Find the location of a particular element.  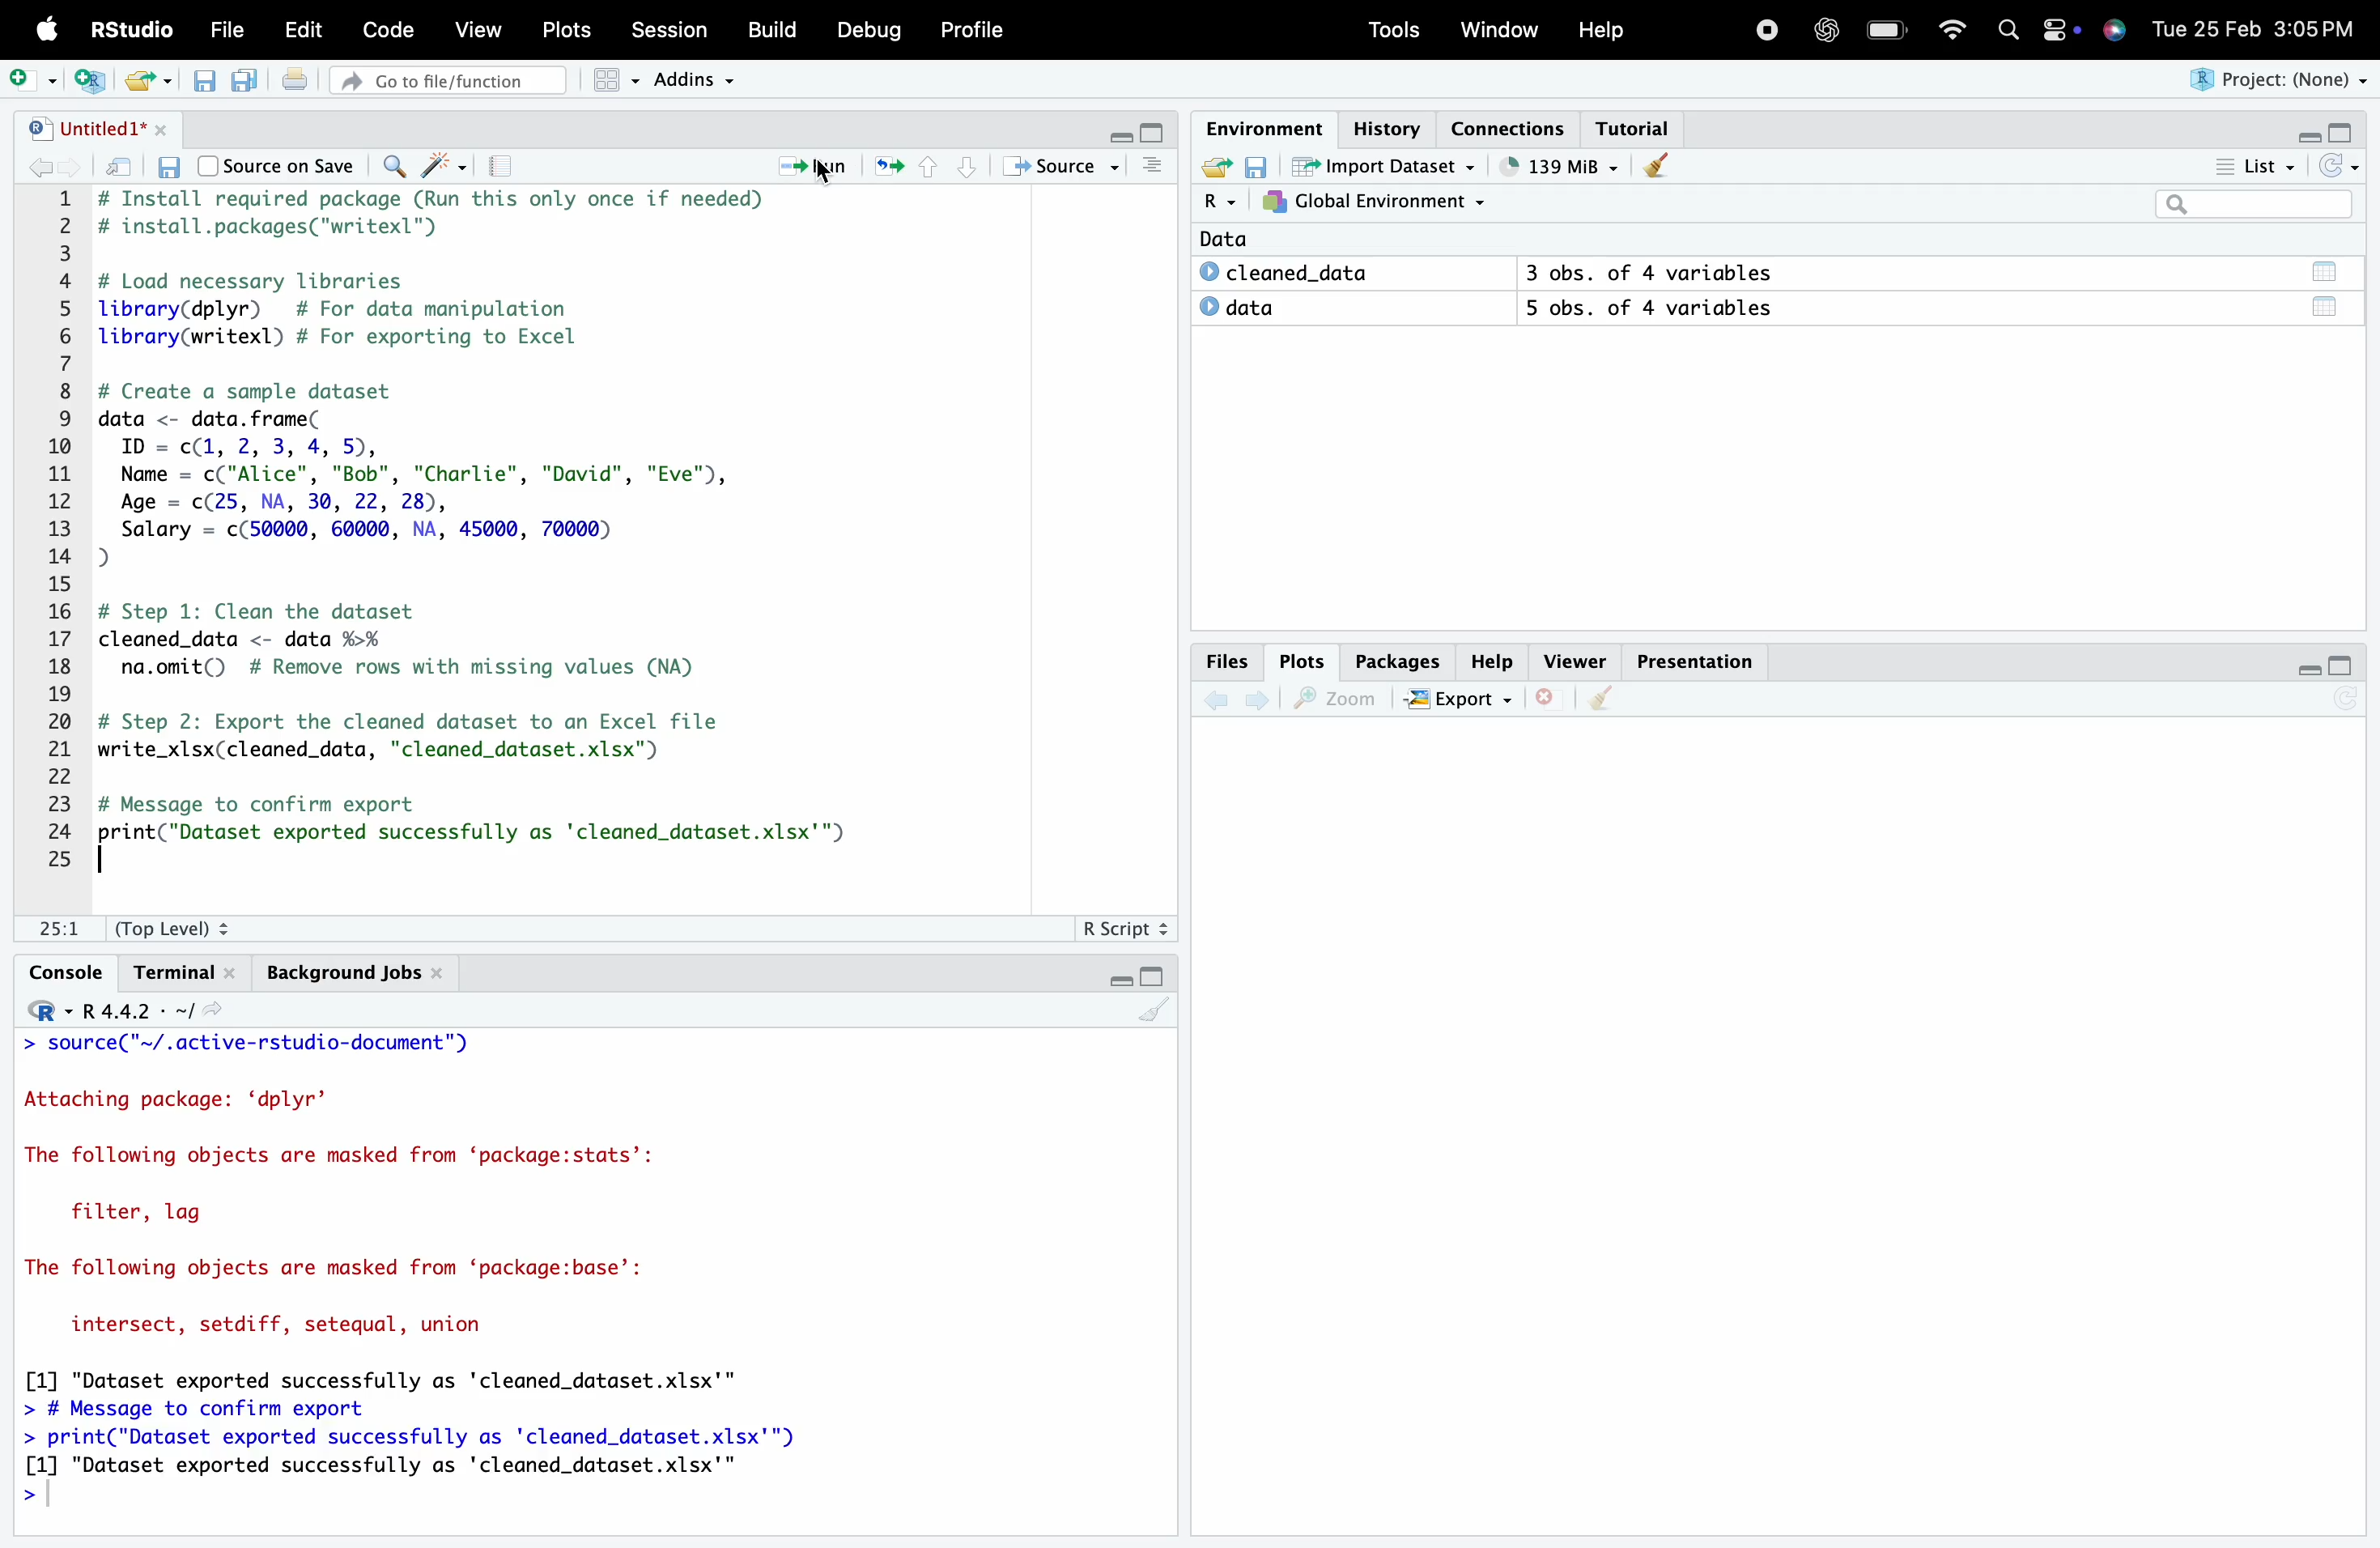

Posts is located at coordinates (569, 31).